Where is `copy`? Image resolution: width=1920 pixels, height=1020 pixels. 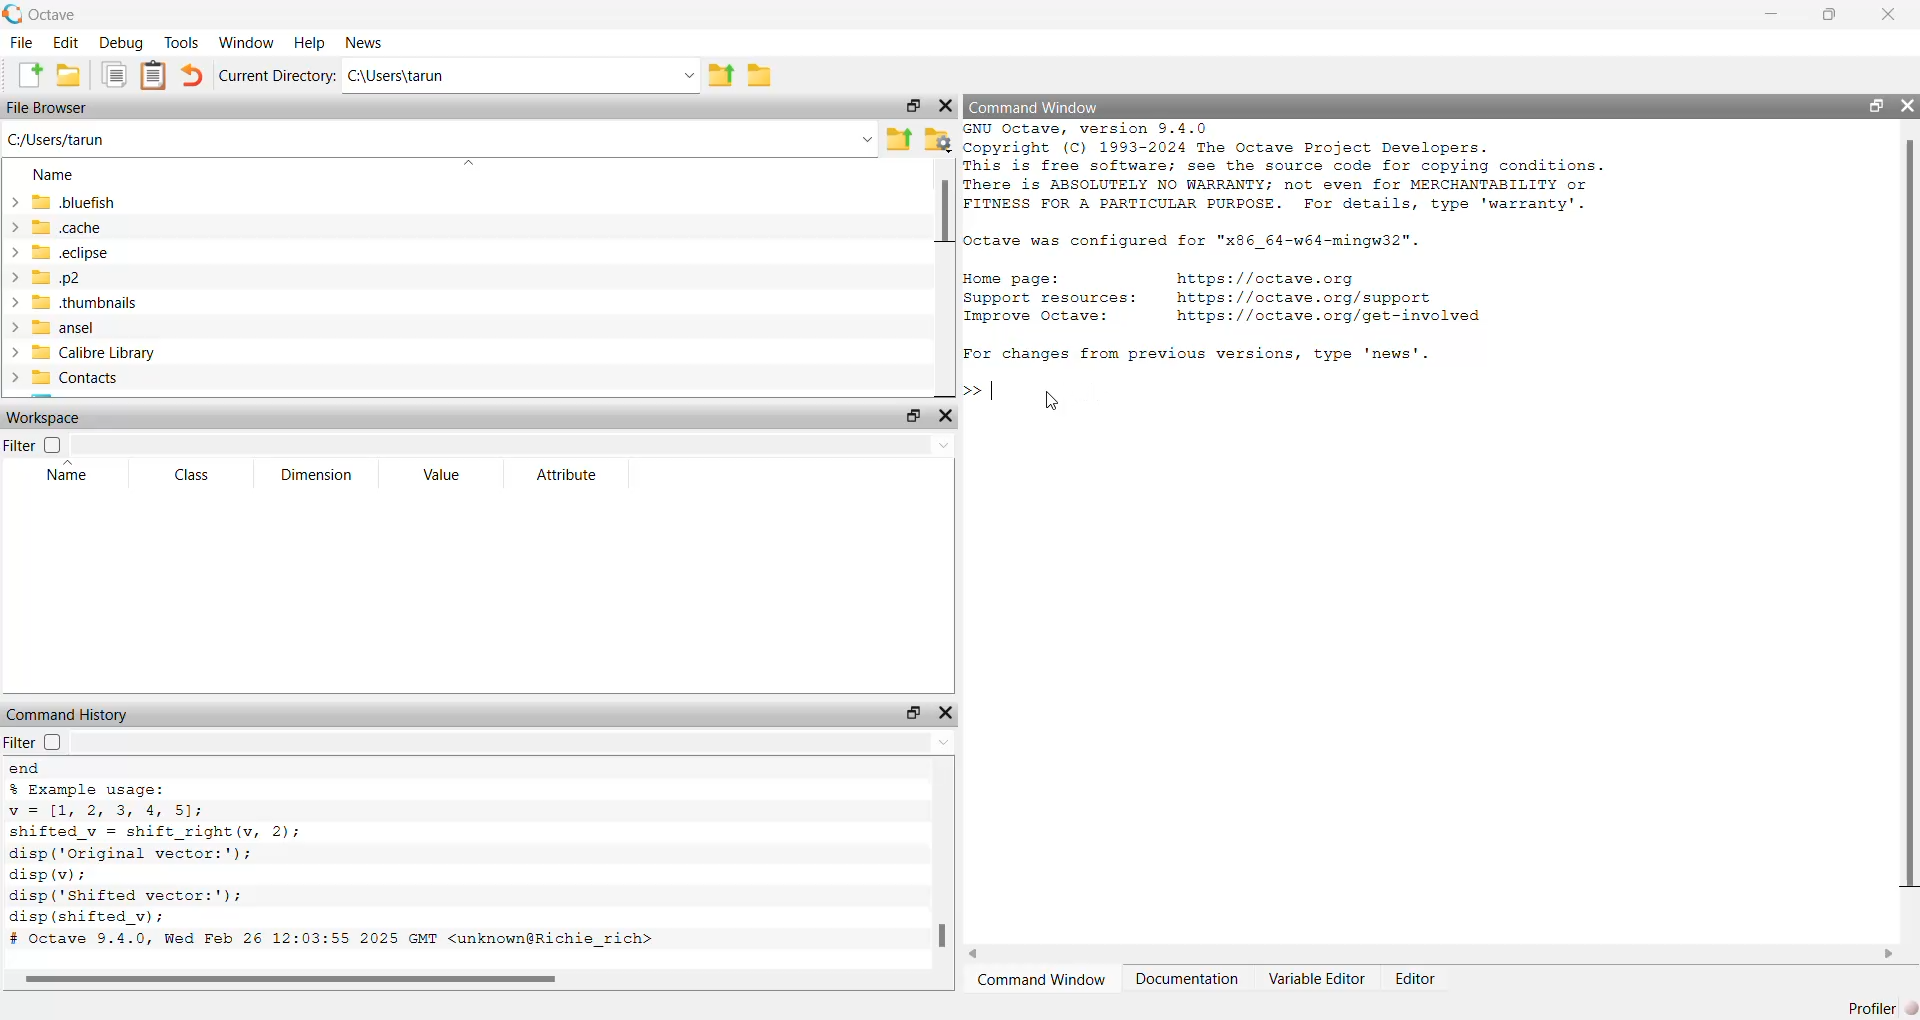 copy is located at coordinates (111, 77).